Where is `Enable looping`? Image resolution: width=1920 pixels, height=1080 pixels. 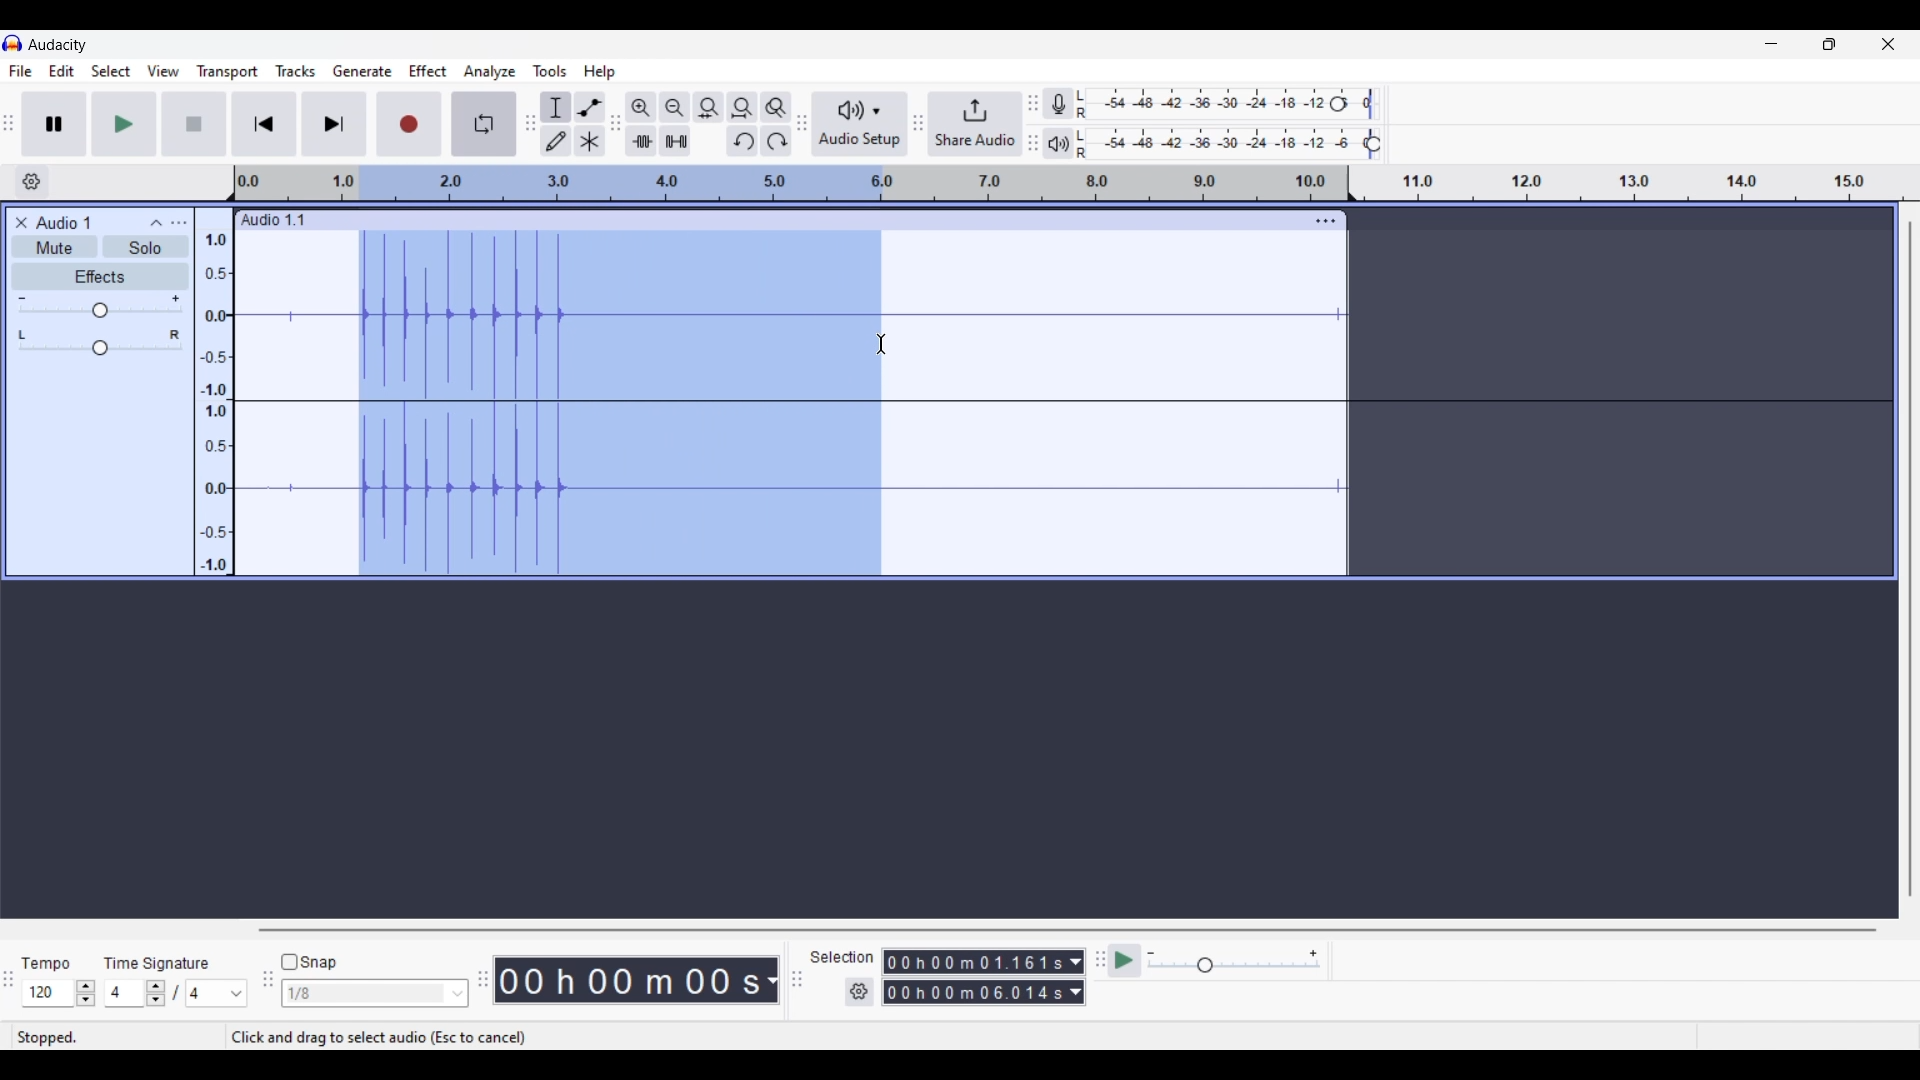
Enable looping is located at coordinates (485, 124).